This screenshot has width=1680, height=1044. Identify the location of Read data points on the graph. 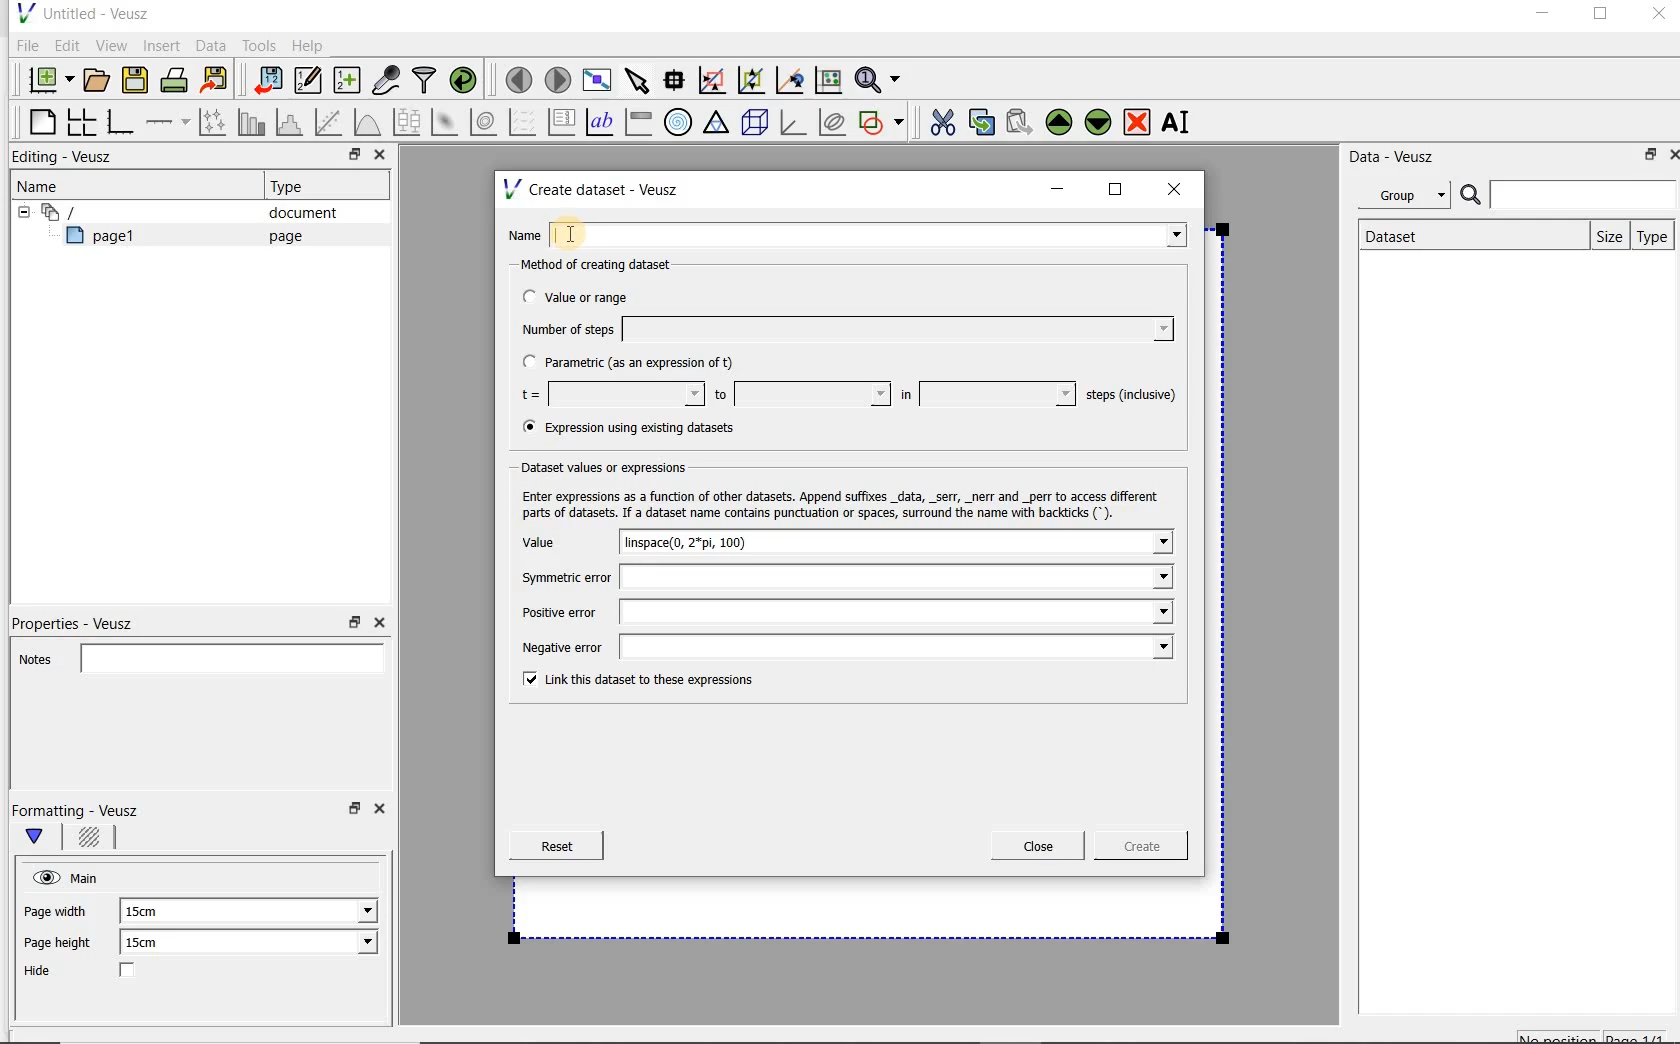
(677, 81).